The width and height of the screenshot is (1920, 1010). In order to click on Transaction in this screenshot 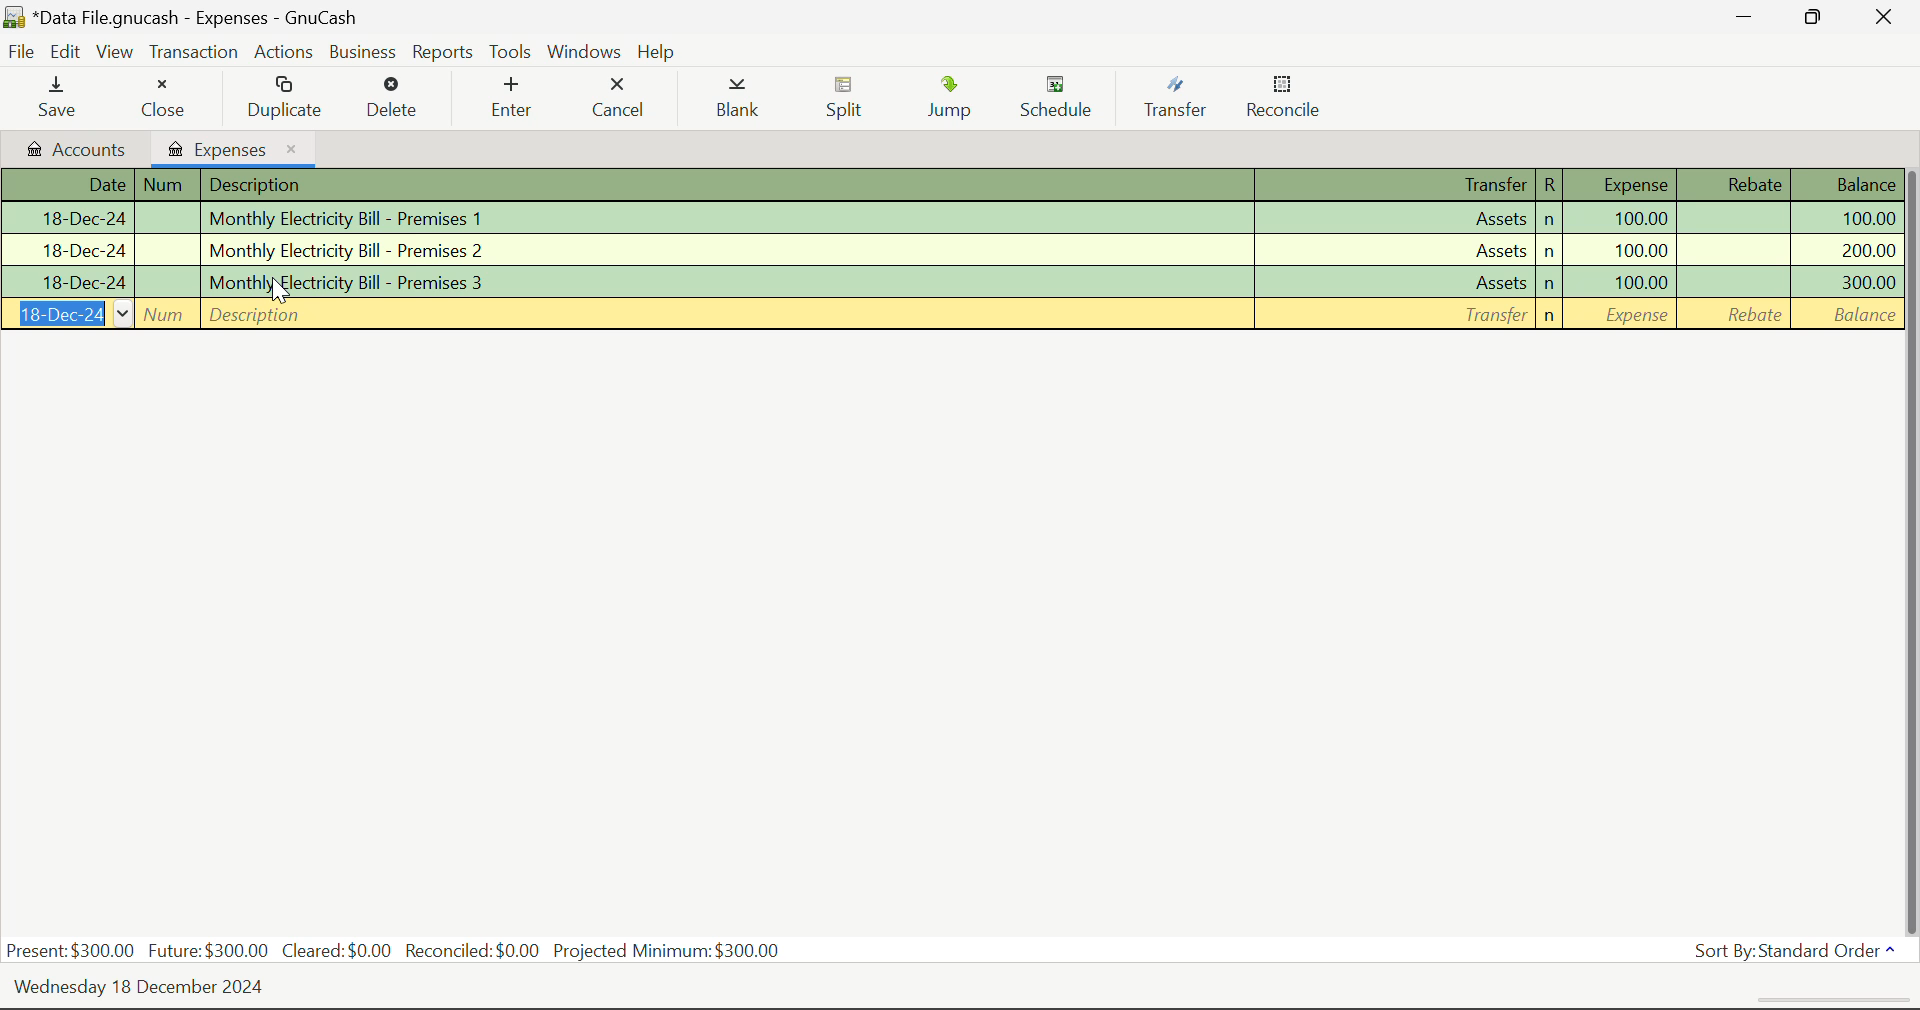, I will do `click(193, 53)`.